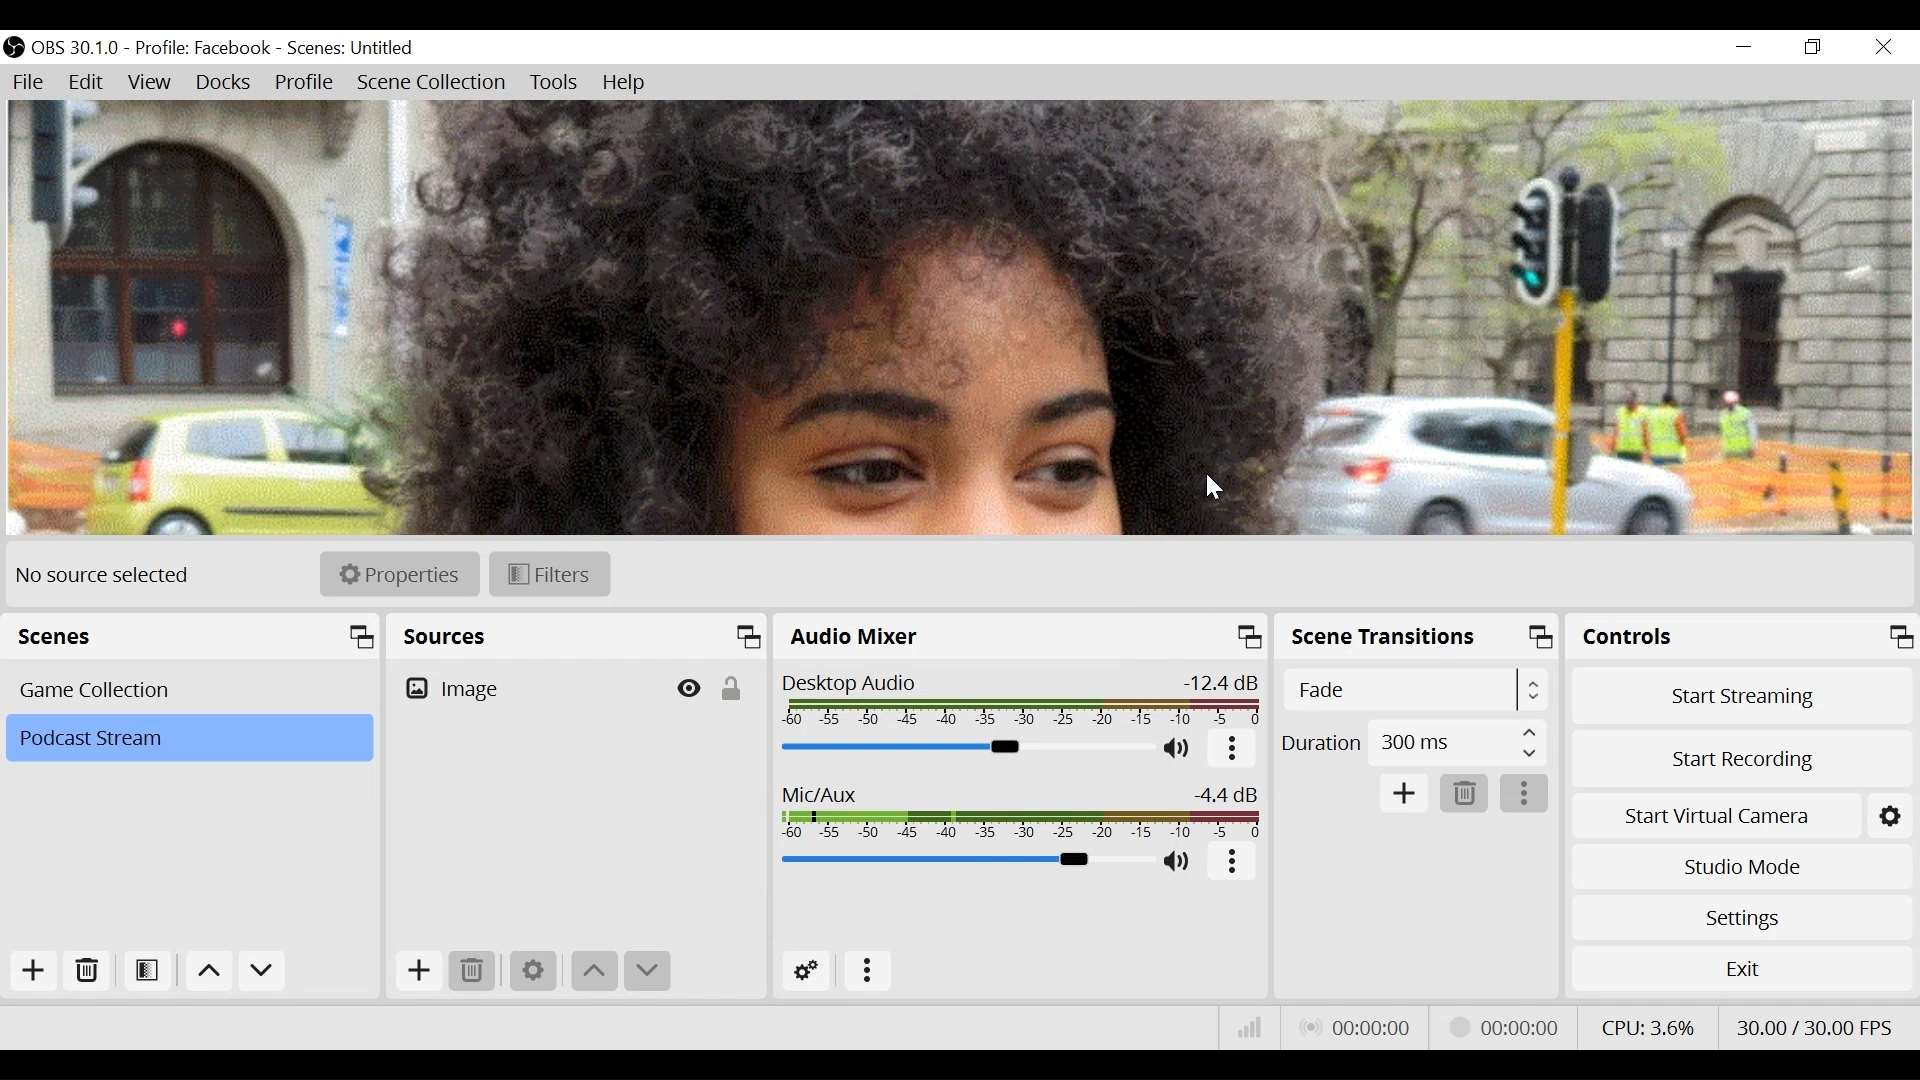 The image size is (1920, 1080). Describe the element at coordinates (524, 690) in the screenshot. I see `Image` at that location.